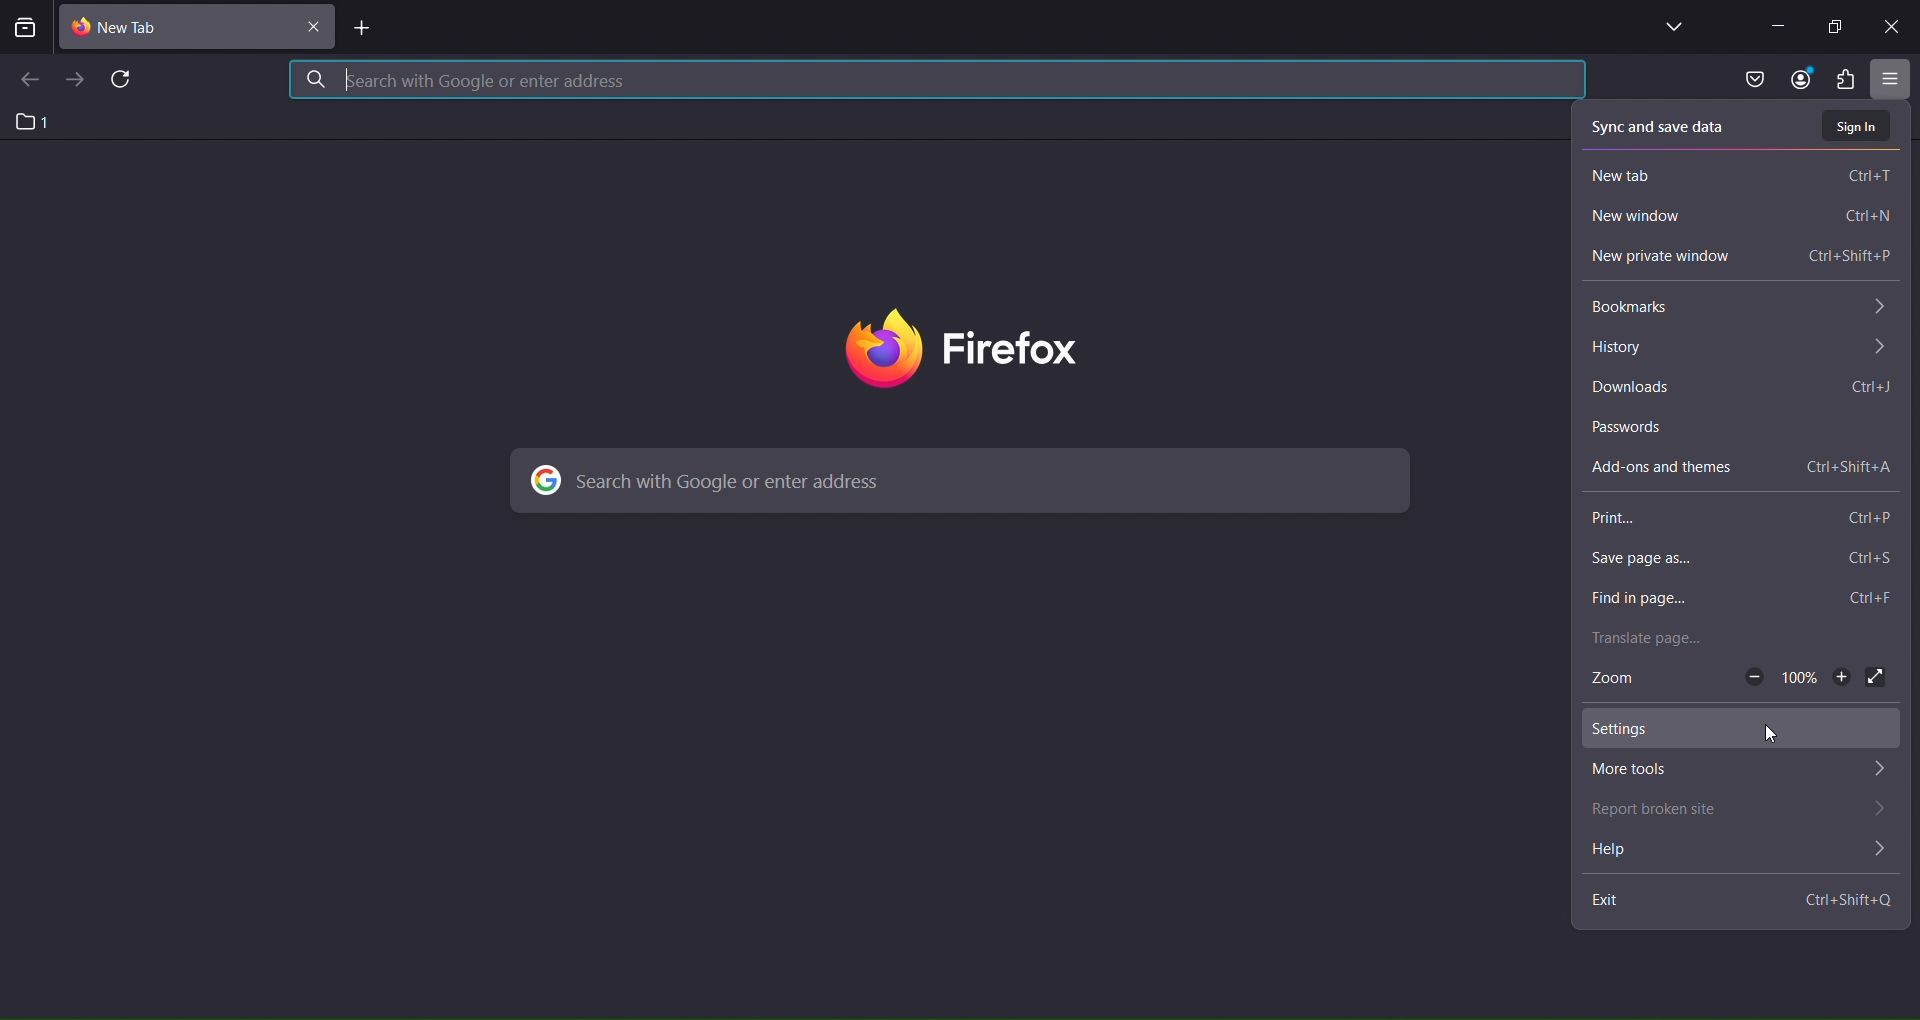 This screenshot has width=1920, height=1020. Describe the element at coordinates (1741, 388) in the screenshot. I see `downloads` at that location.